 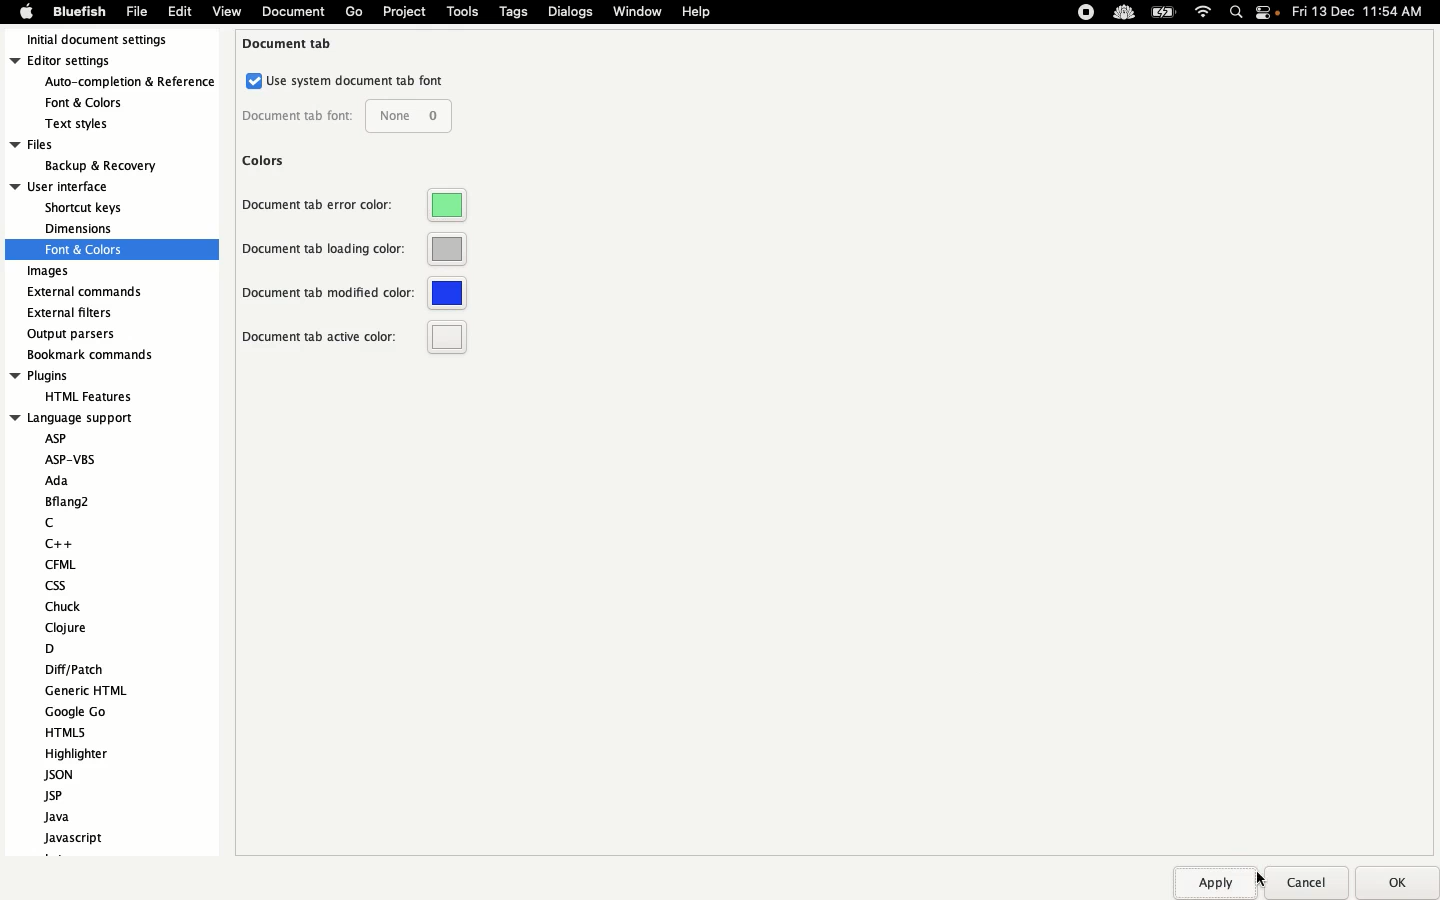 What do you see at coordinates (697, 11) in the screenshot?
I see `Help` at bounding box center [697, 11].